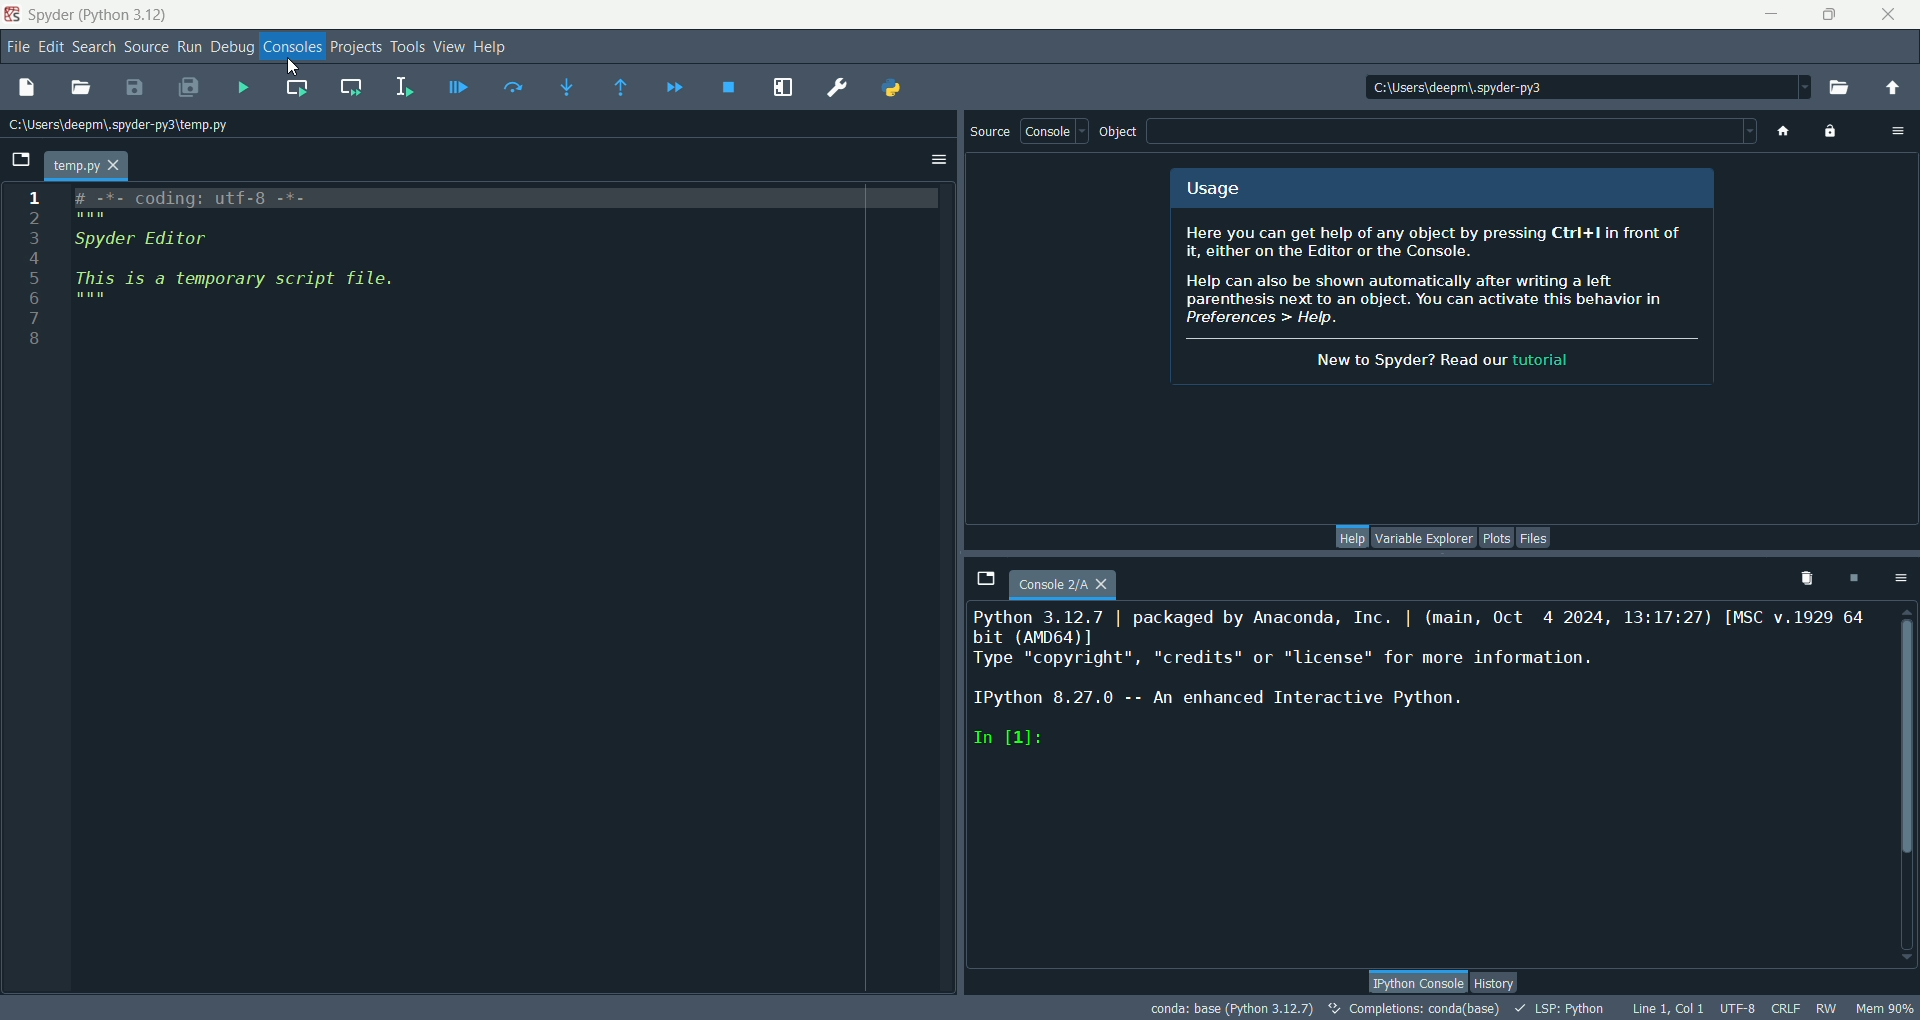 This screenshot has height=1020, width=1920. Describe the element at coordinates (145, 49) in the screenshot. I see `source` at that location.